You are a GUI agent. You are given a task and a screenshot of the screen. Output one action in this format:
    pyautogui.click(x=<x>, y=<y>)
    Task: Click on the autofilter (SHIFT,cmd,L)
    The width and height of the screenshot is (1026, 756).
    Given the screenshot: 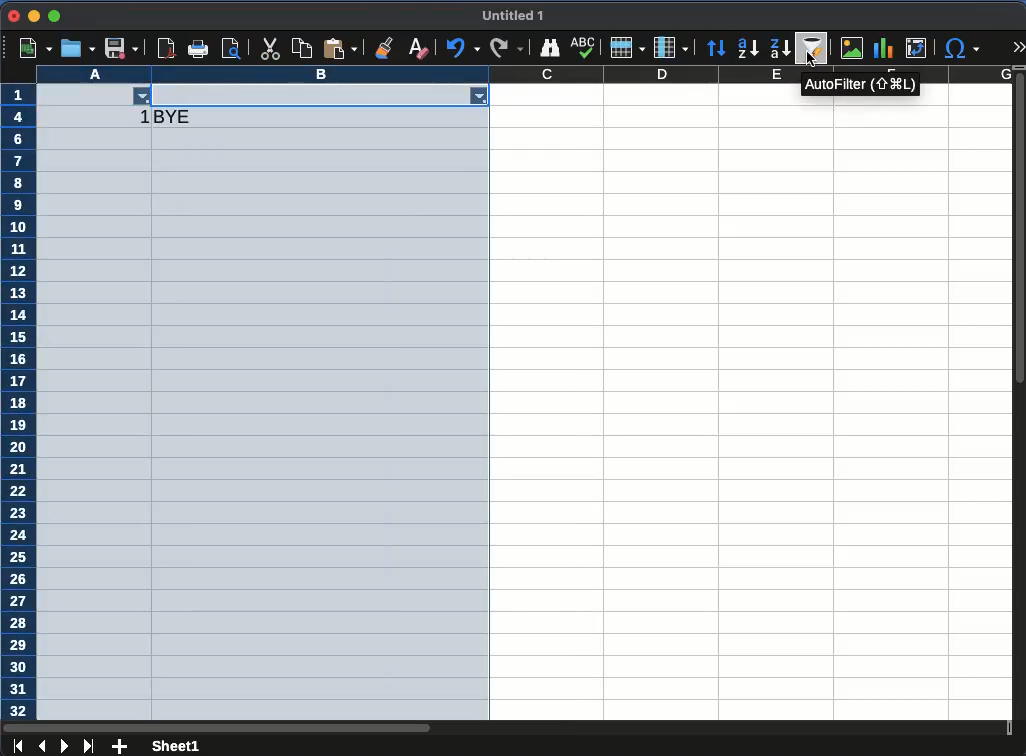 What is the action you would take?
    pyautogui.click(x=861, y=85)
    